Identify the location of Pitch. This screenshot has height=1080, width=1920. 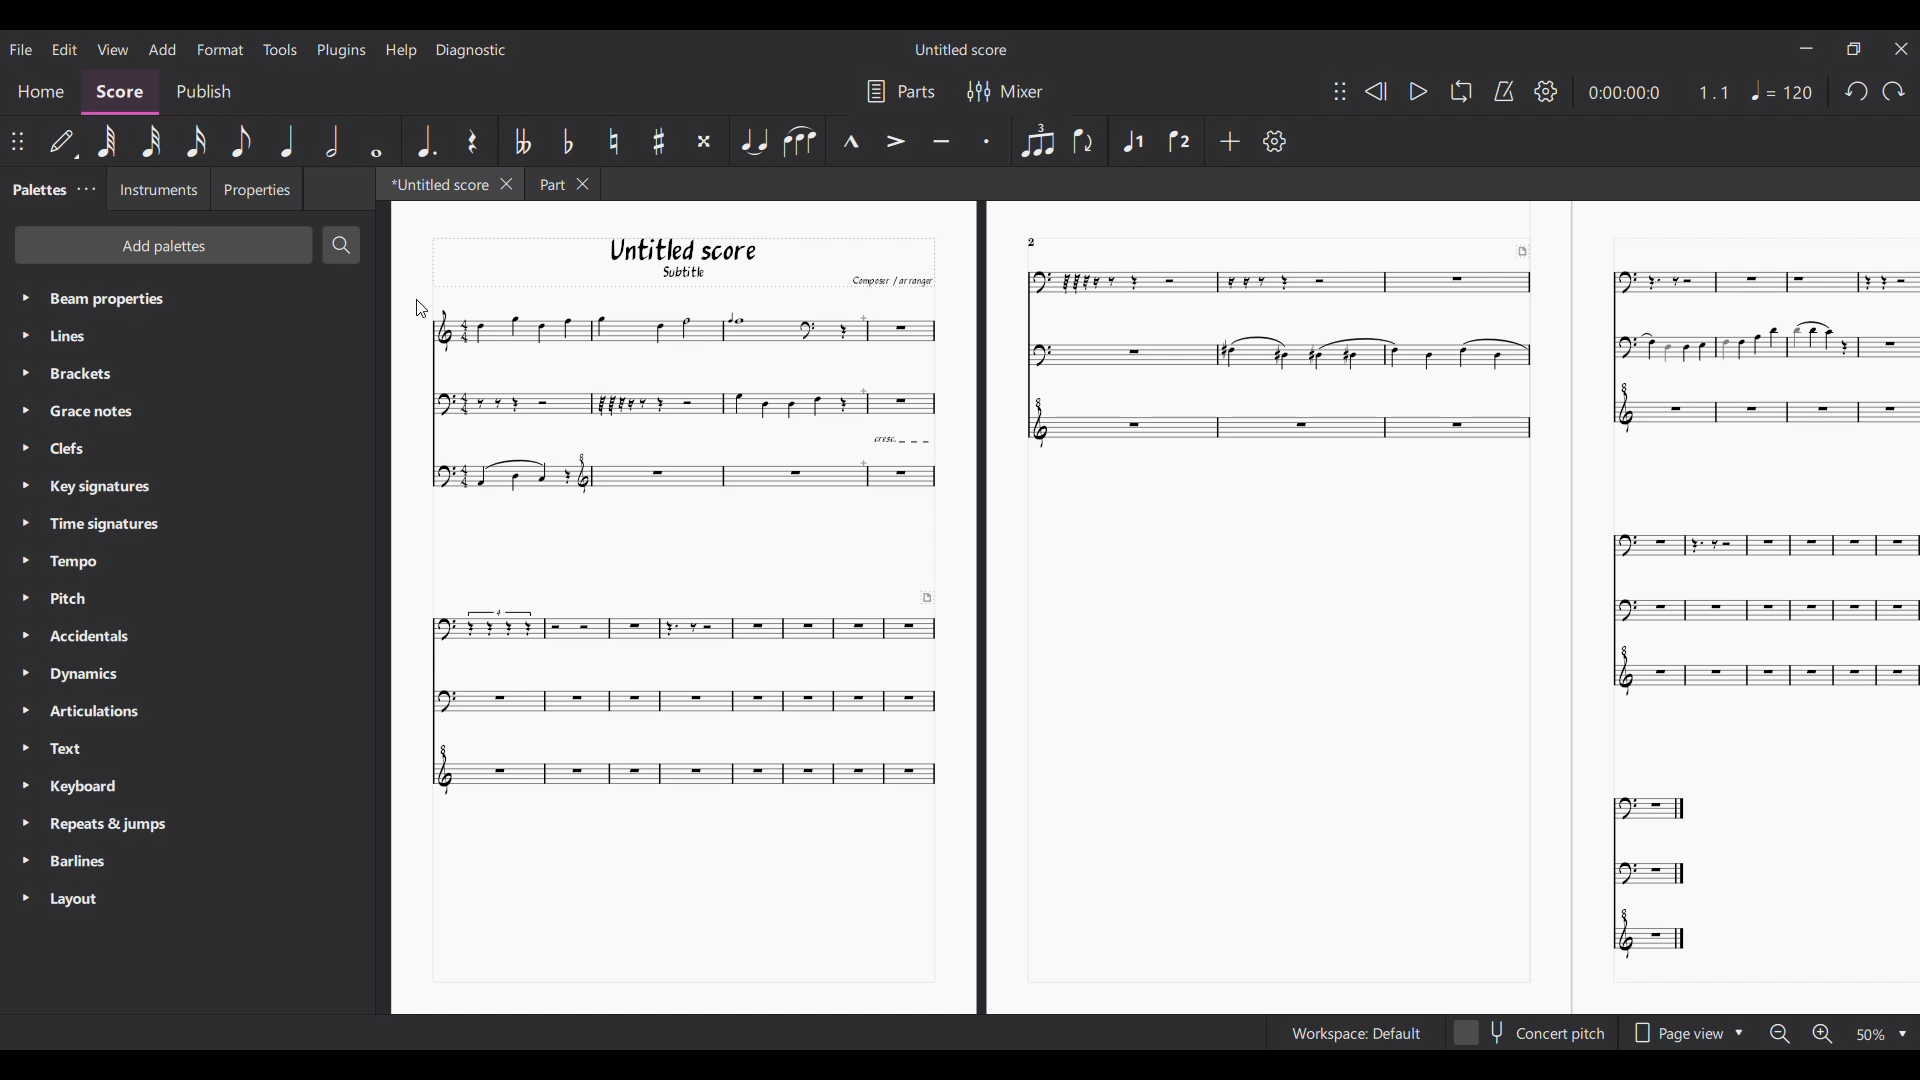
(83, 598).